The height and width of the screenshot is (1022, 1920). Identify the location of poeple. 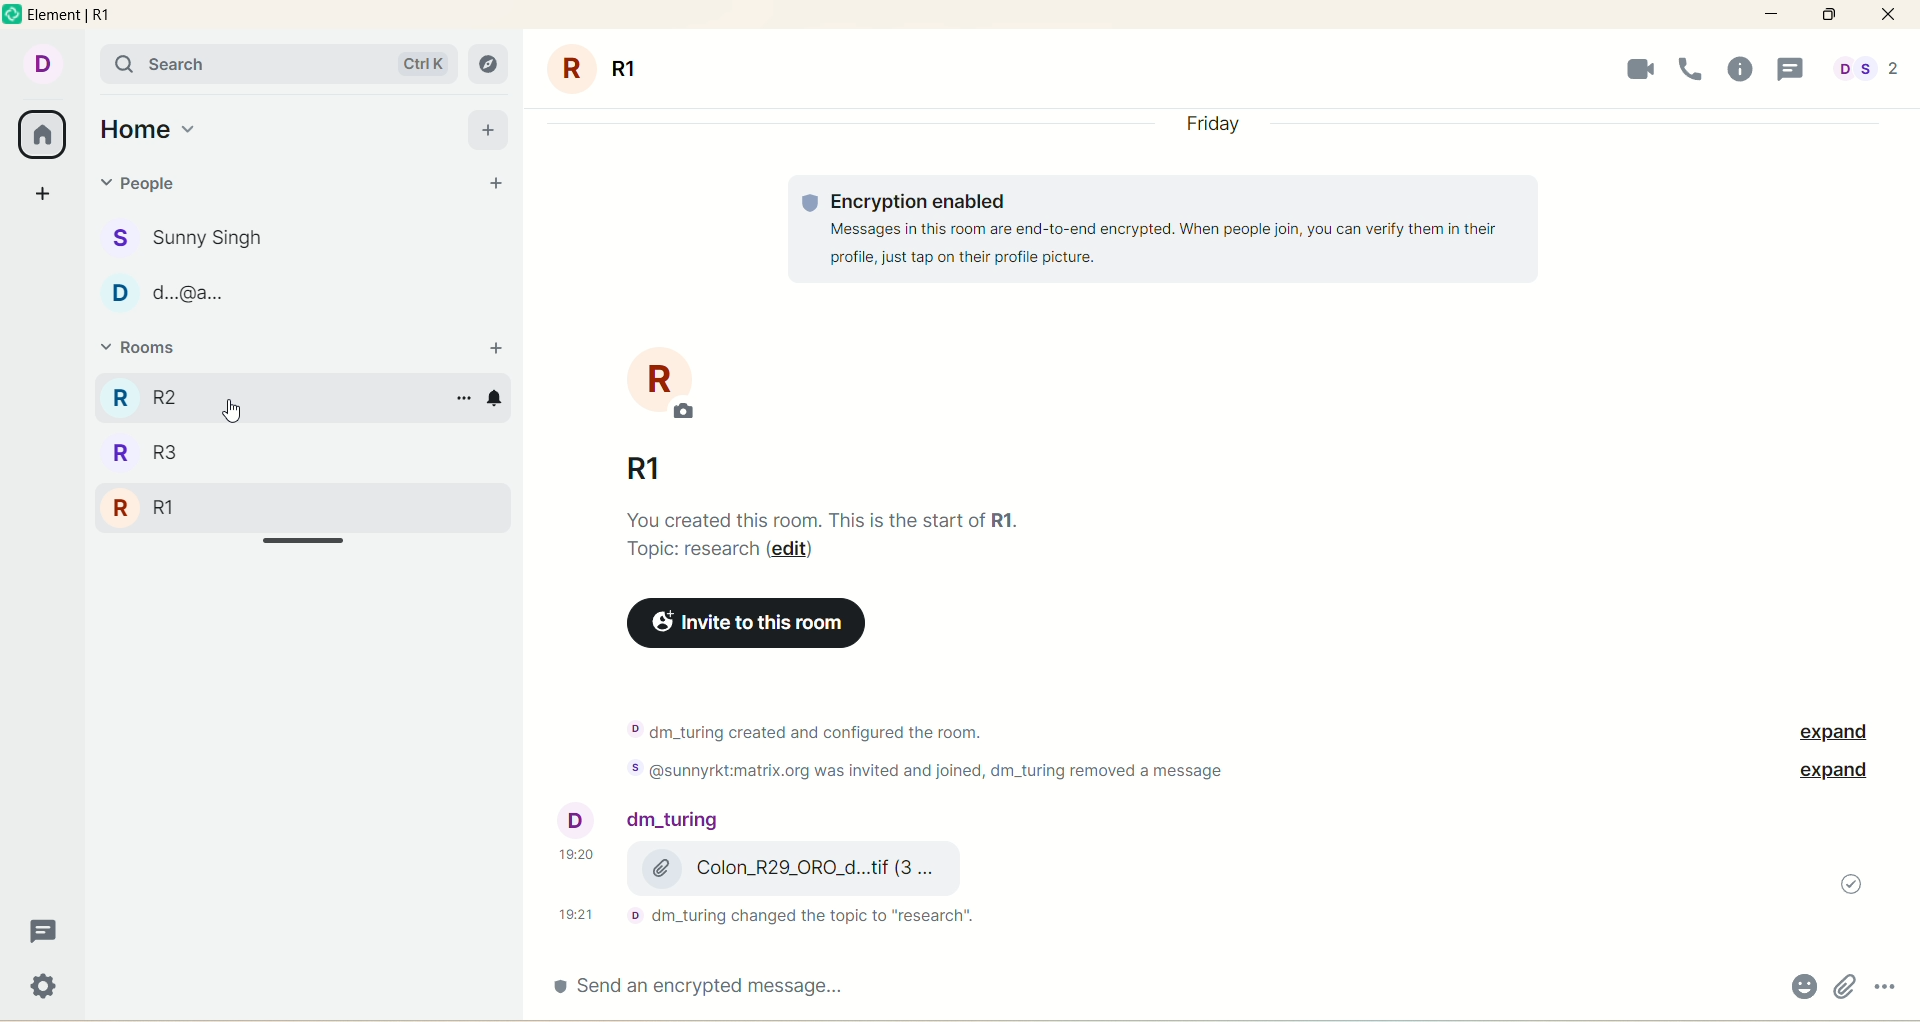
(186, 297).